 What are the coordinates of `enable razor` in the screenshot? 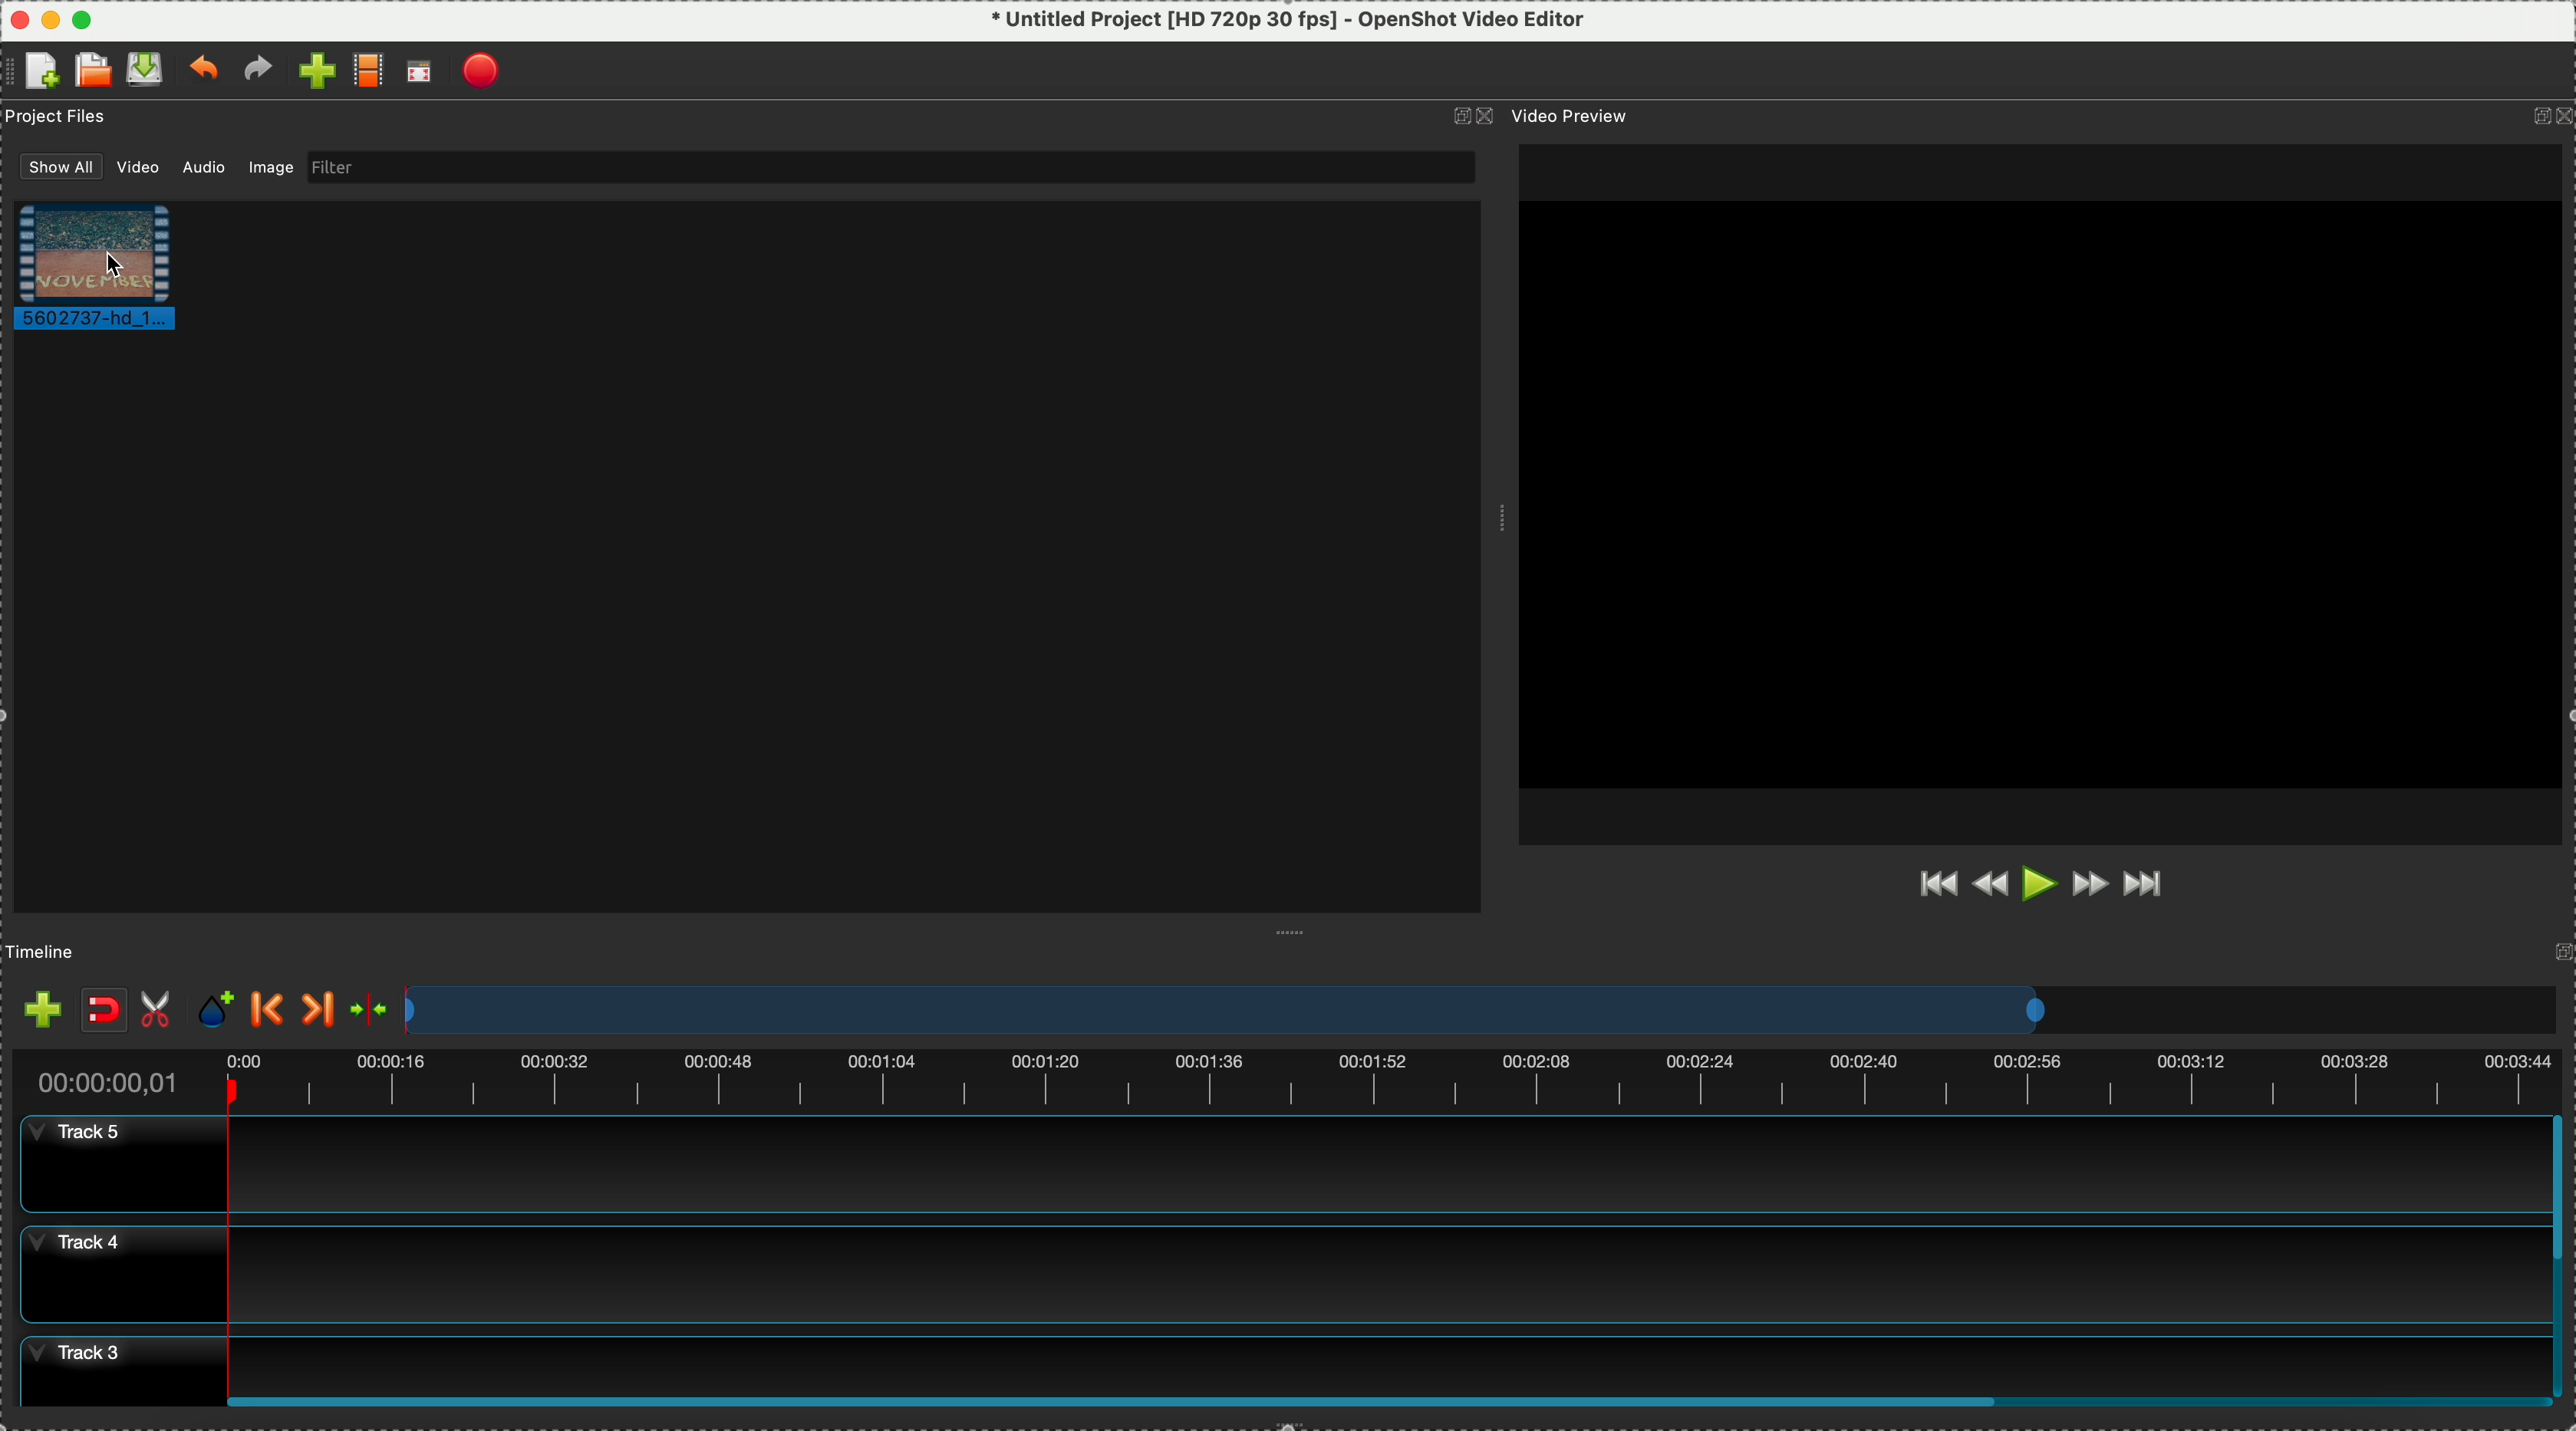 It's located at (161, 1007).